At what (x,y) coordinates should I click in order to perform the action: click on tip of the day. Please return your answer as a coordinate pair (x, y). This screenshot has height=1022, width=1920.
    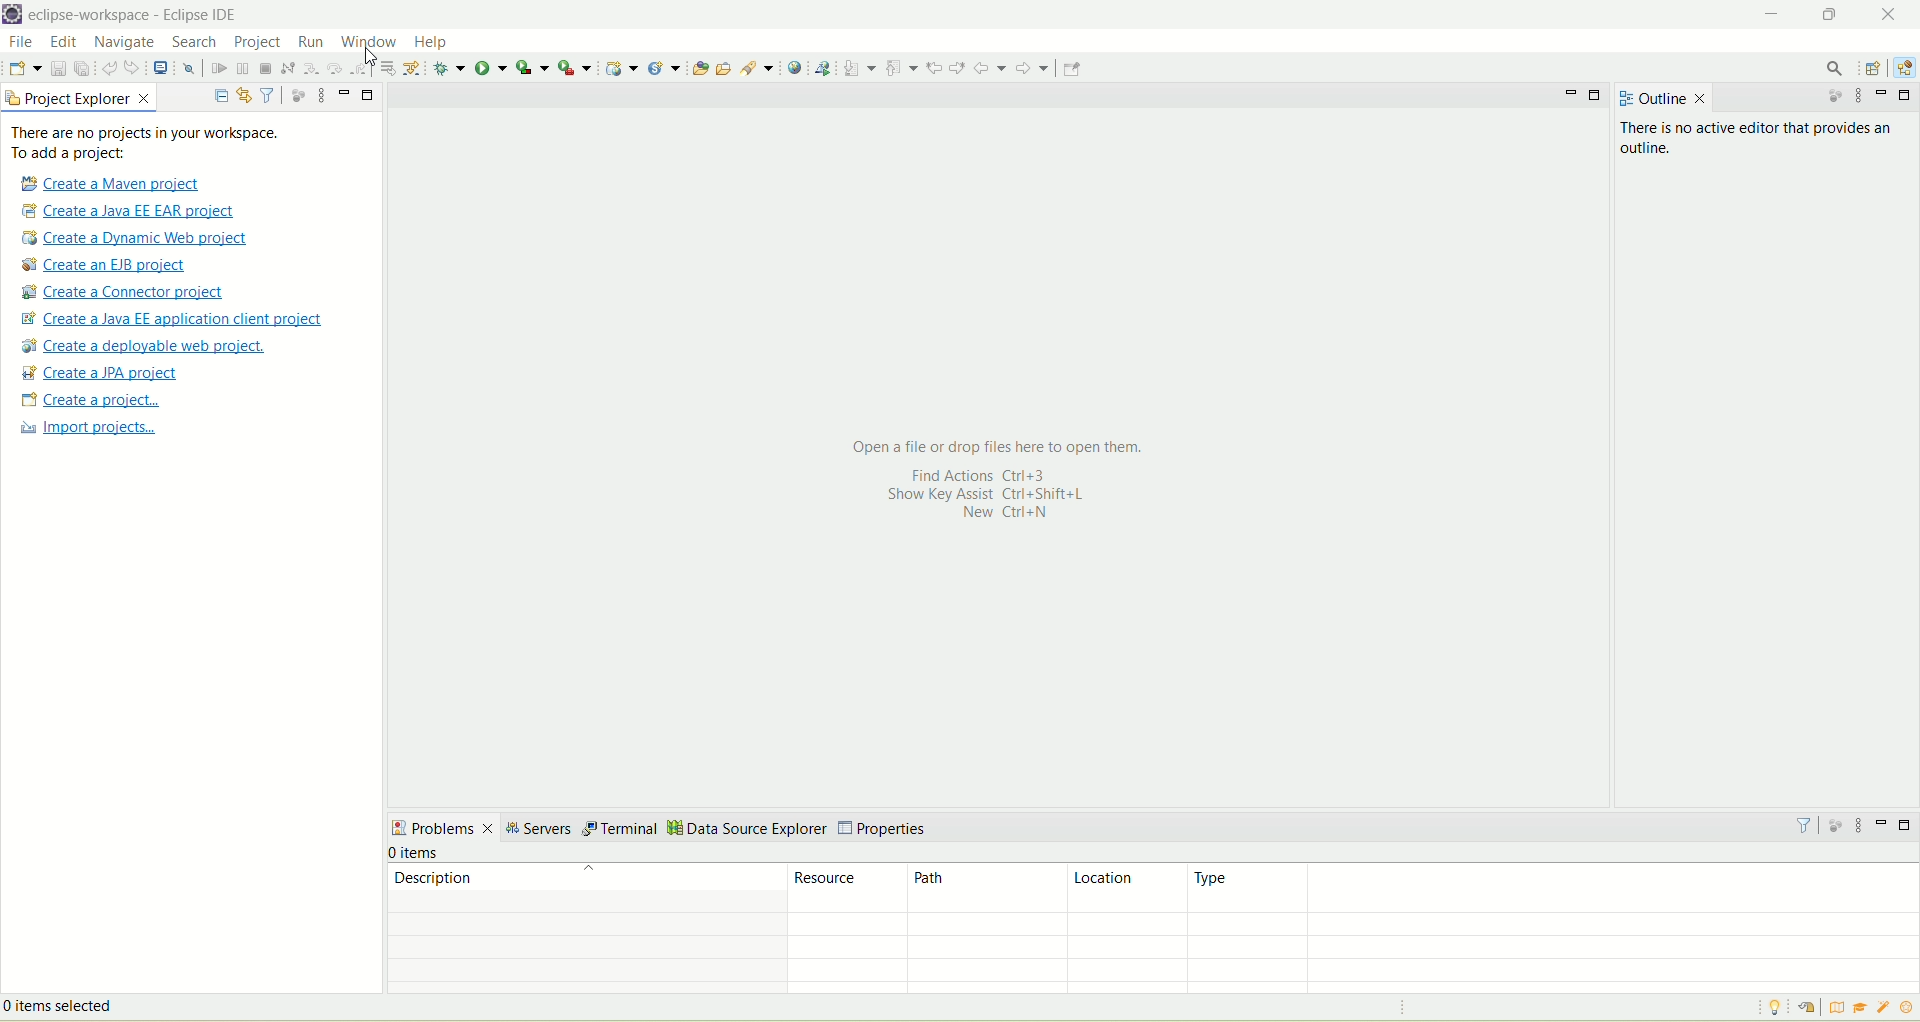
    Looking at the image, I should click on (1772, 1008).